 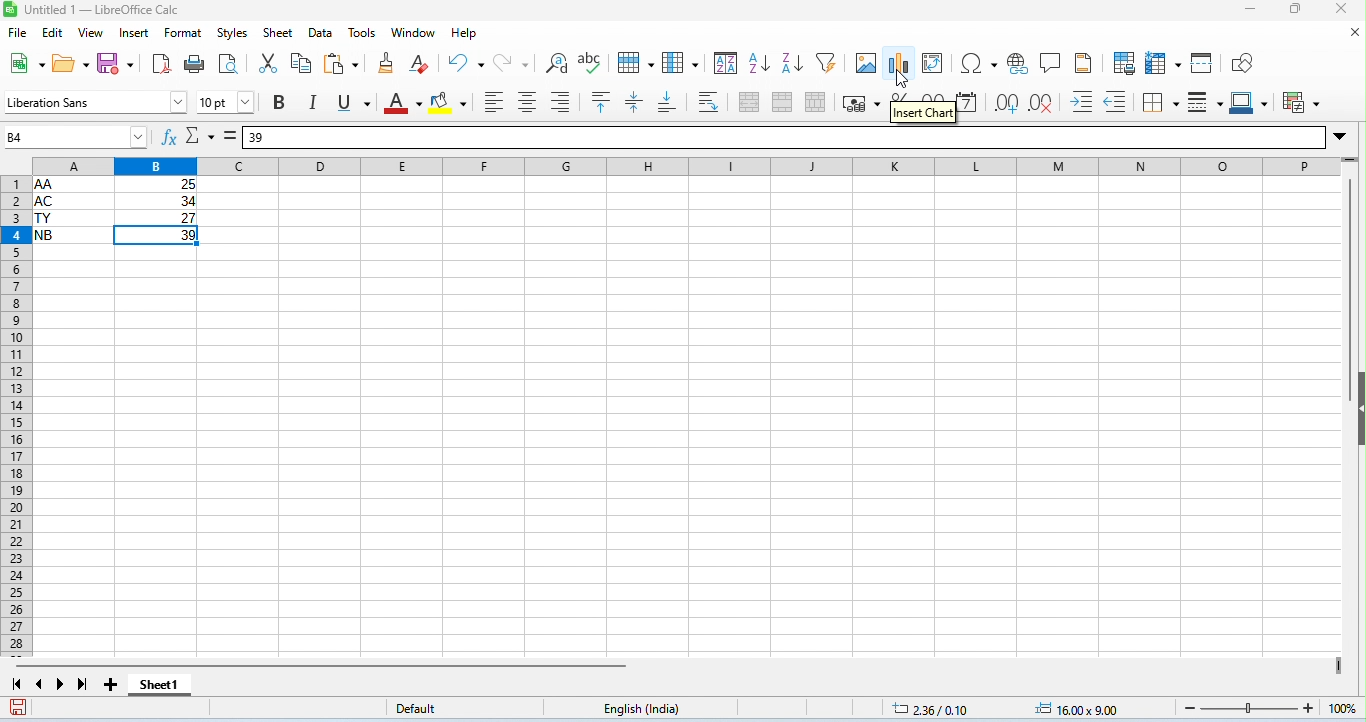 I want to click on paste, so click(x=342, y=63).